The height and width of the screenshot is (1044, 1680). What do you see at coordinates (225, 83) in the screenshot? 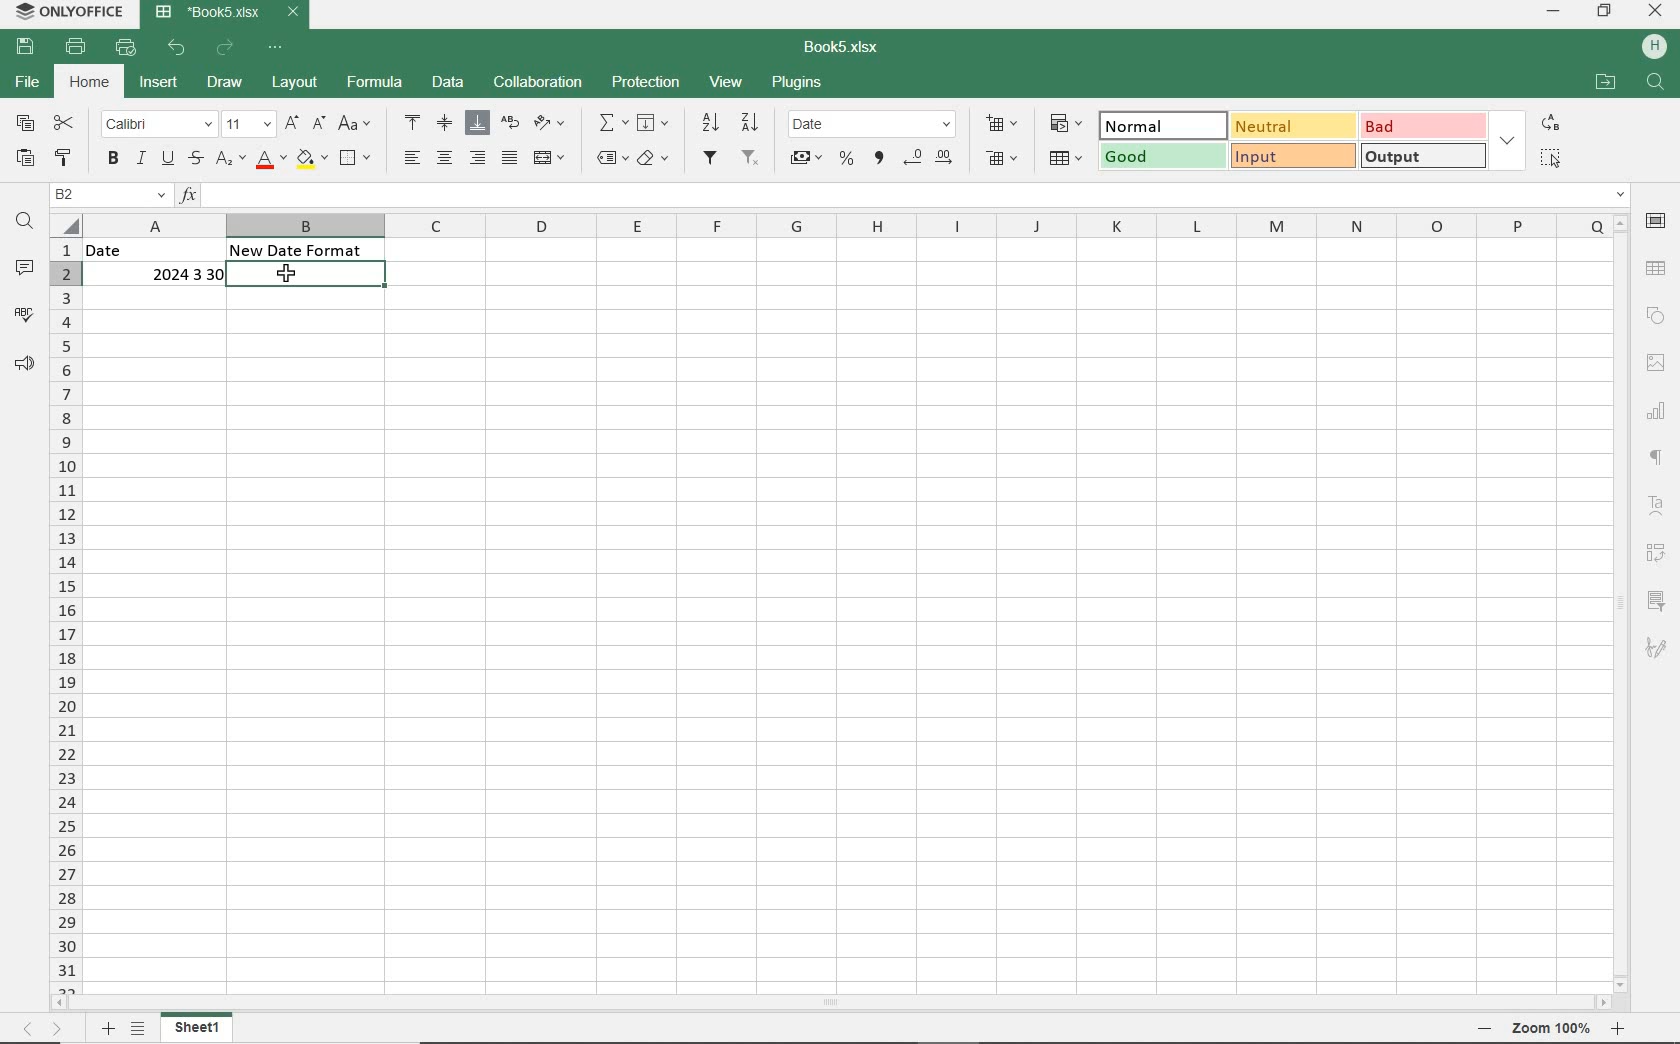
I see `SRAW` at bounding box center [225, 83].